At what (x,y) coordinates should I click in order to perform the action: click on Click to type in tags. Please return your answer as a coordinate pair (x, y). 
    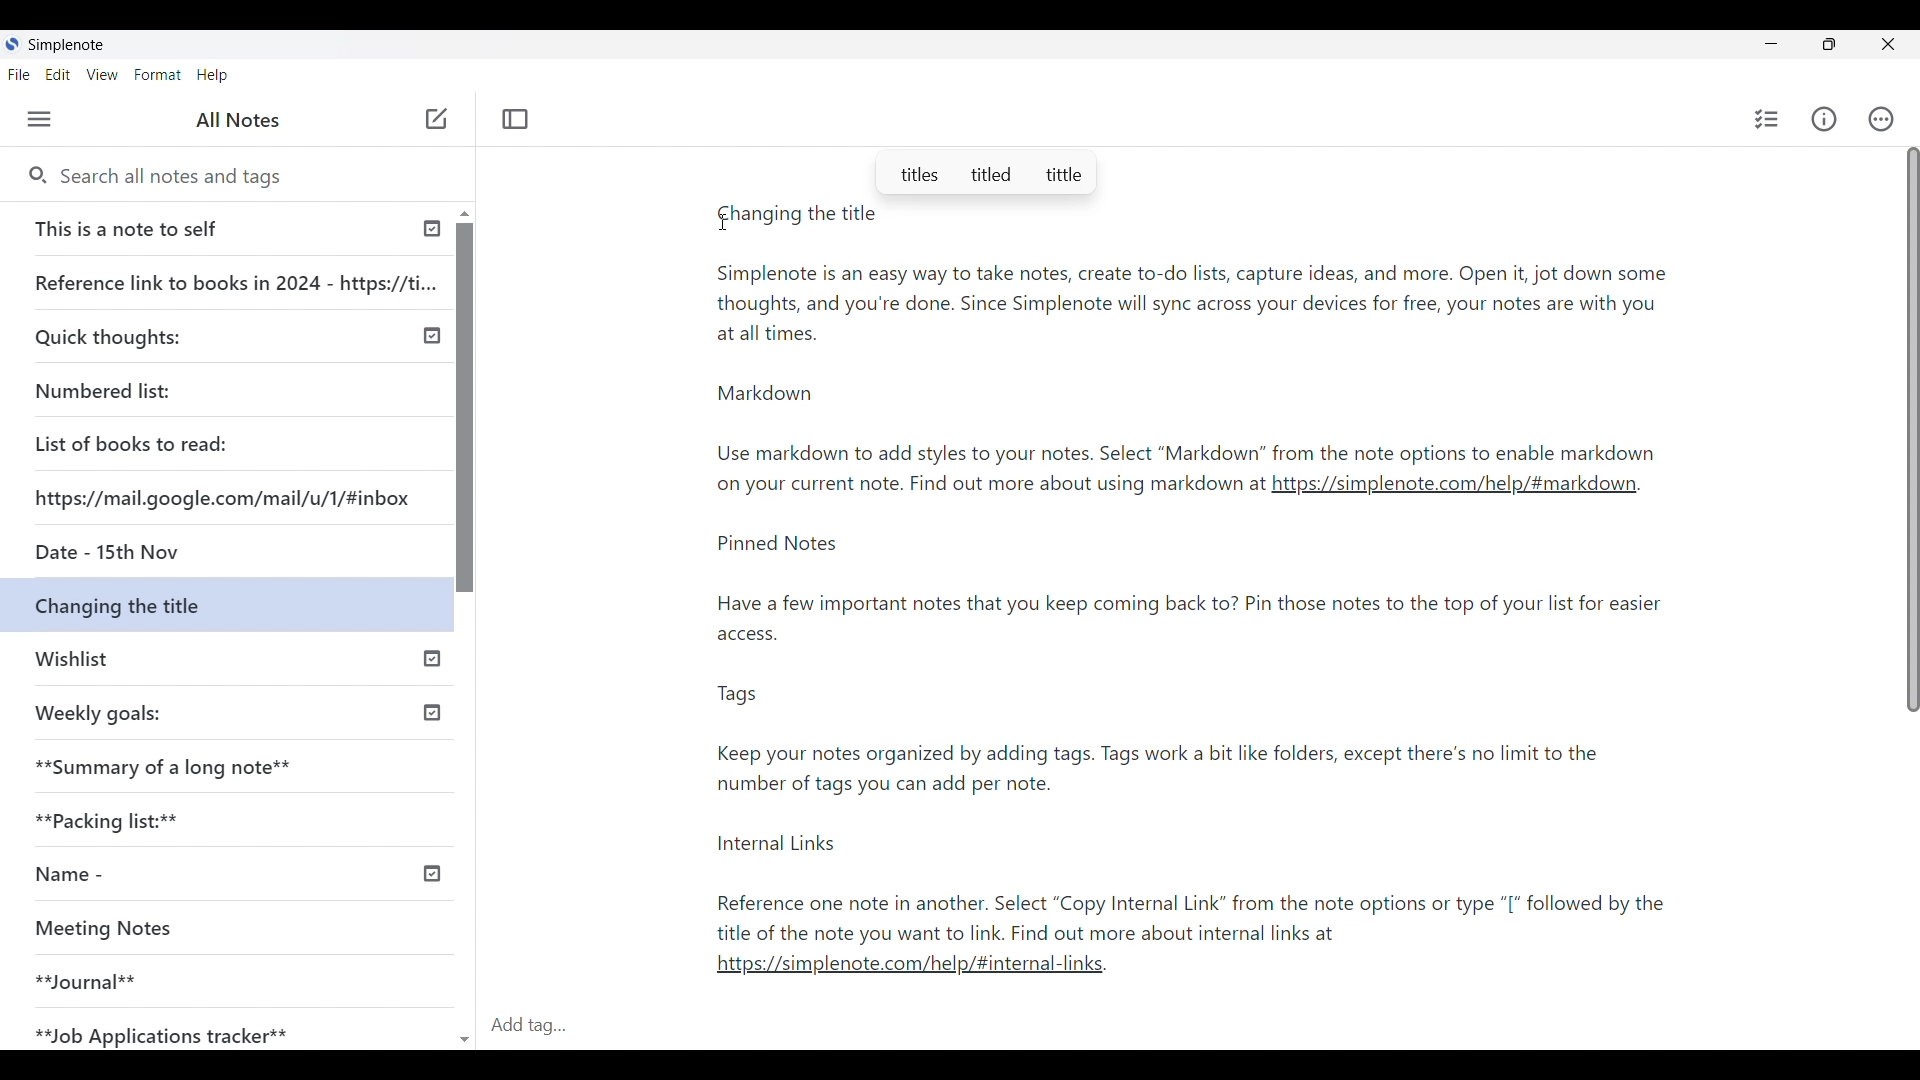
    Looking at the image, I should click on (1198, 1026).